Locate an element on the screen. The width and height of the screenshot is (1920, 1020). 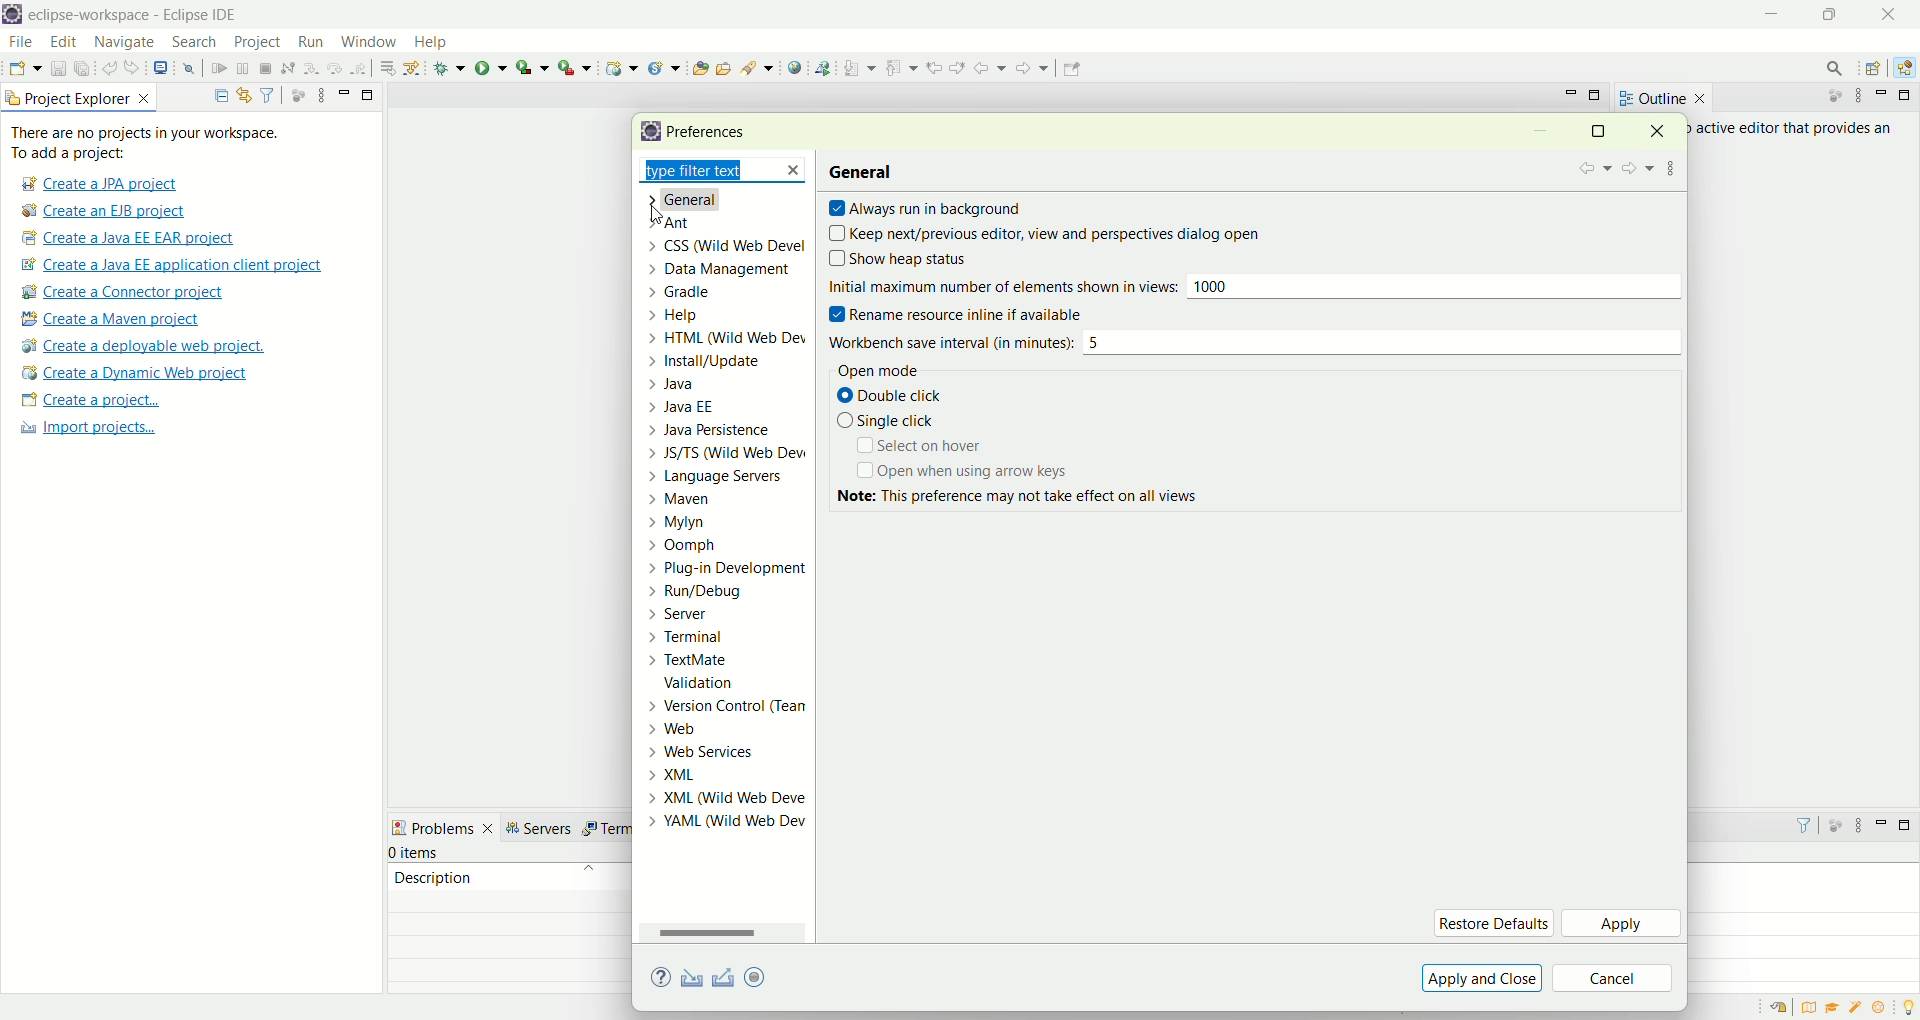
search is located at coordinates (1828, 68).